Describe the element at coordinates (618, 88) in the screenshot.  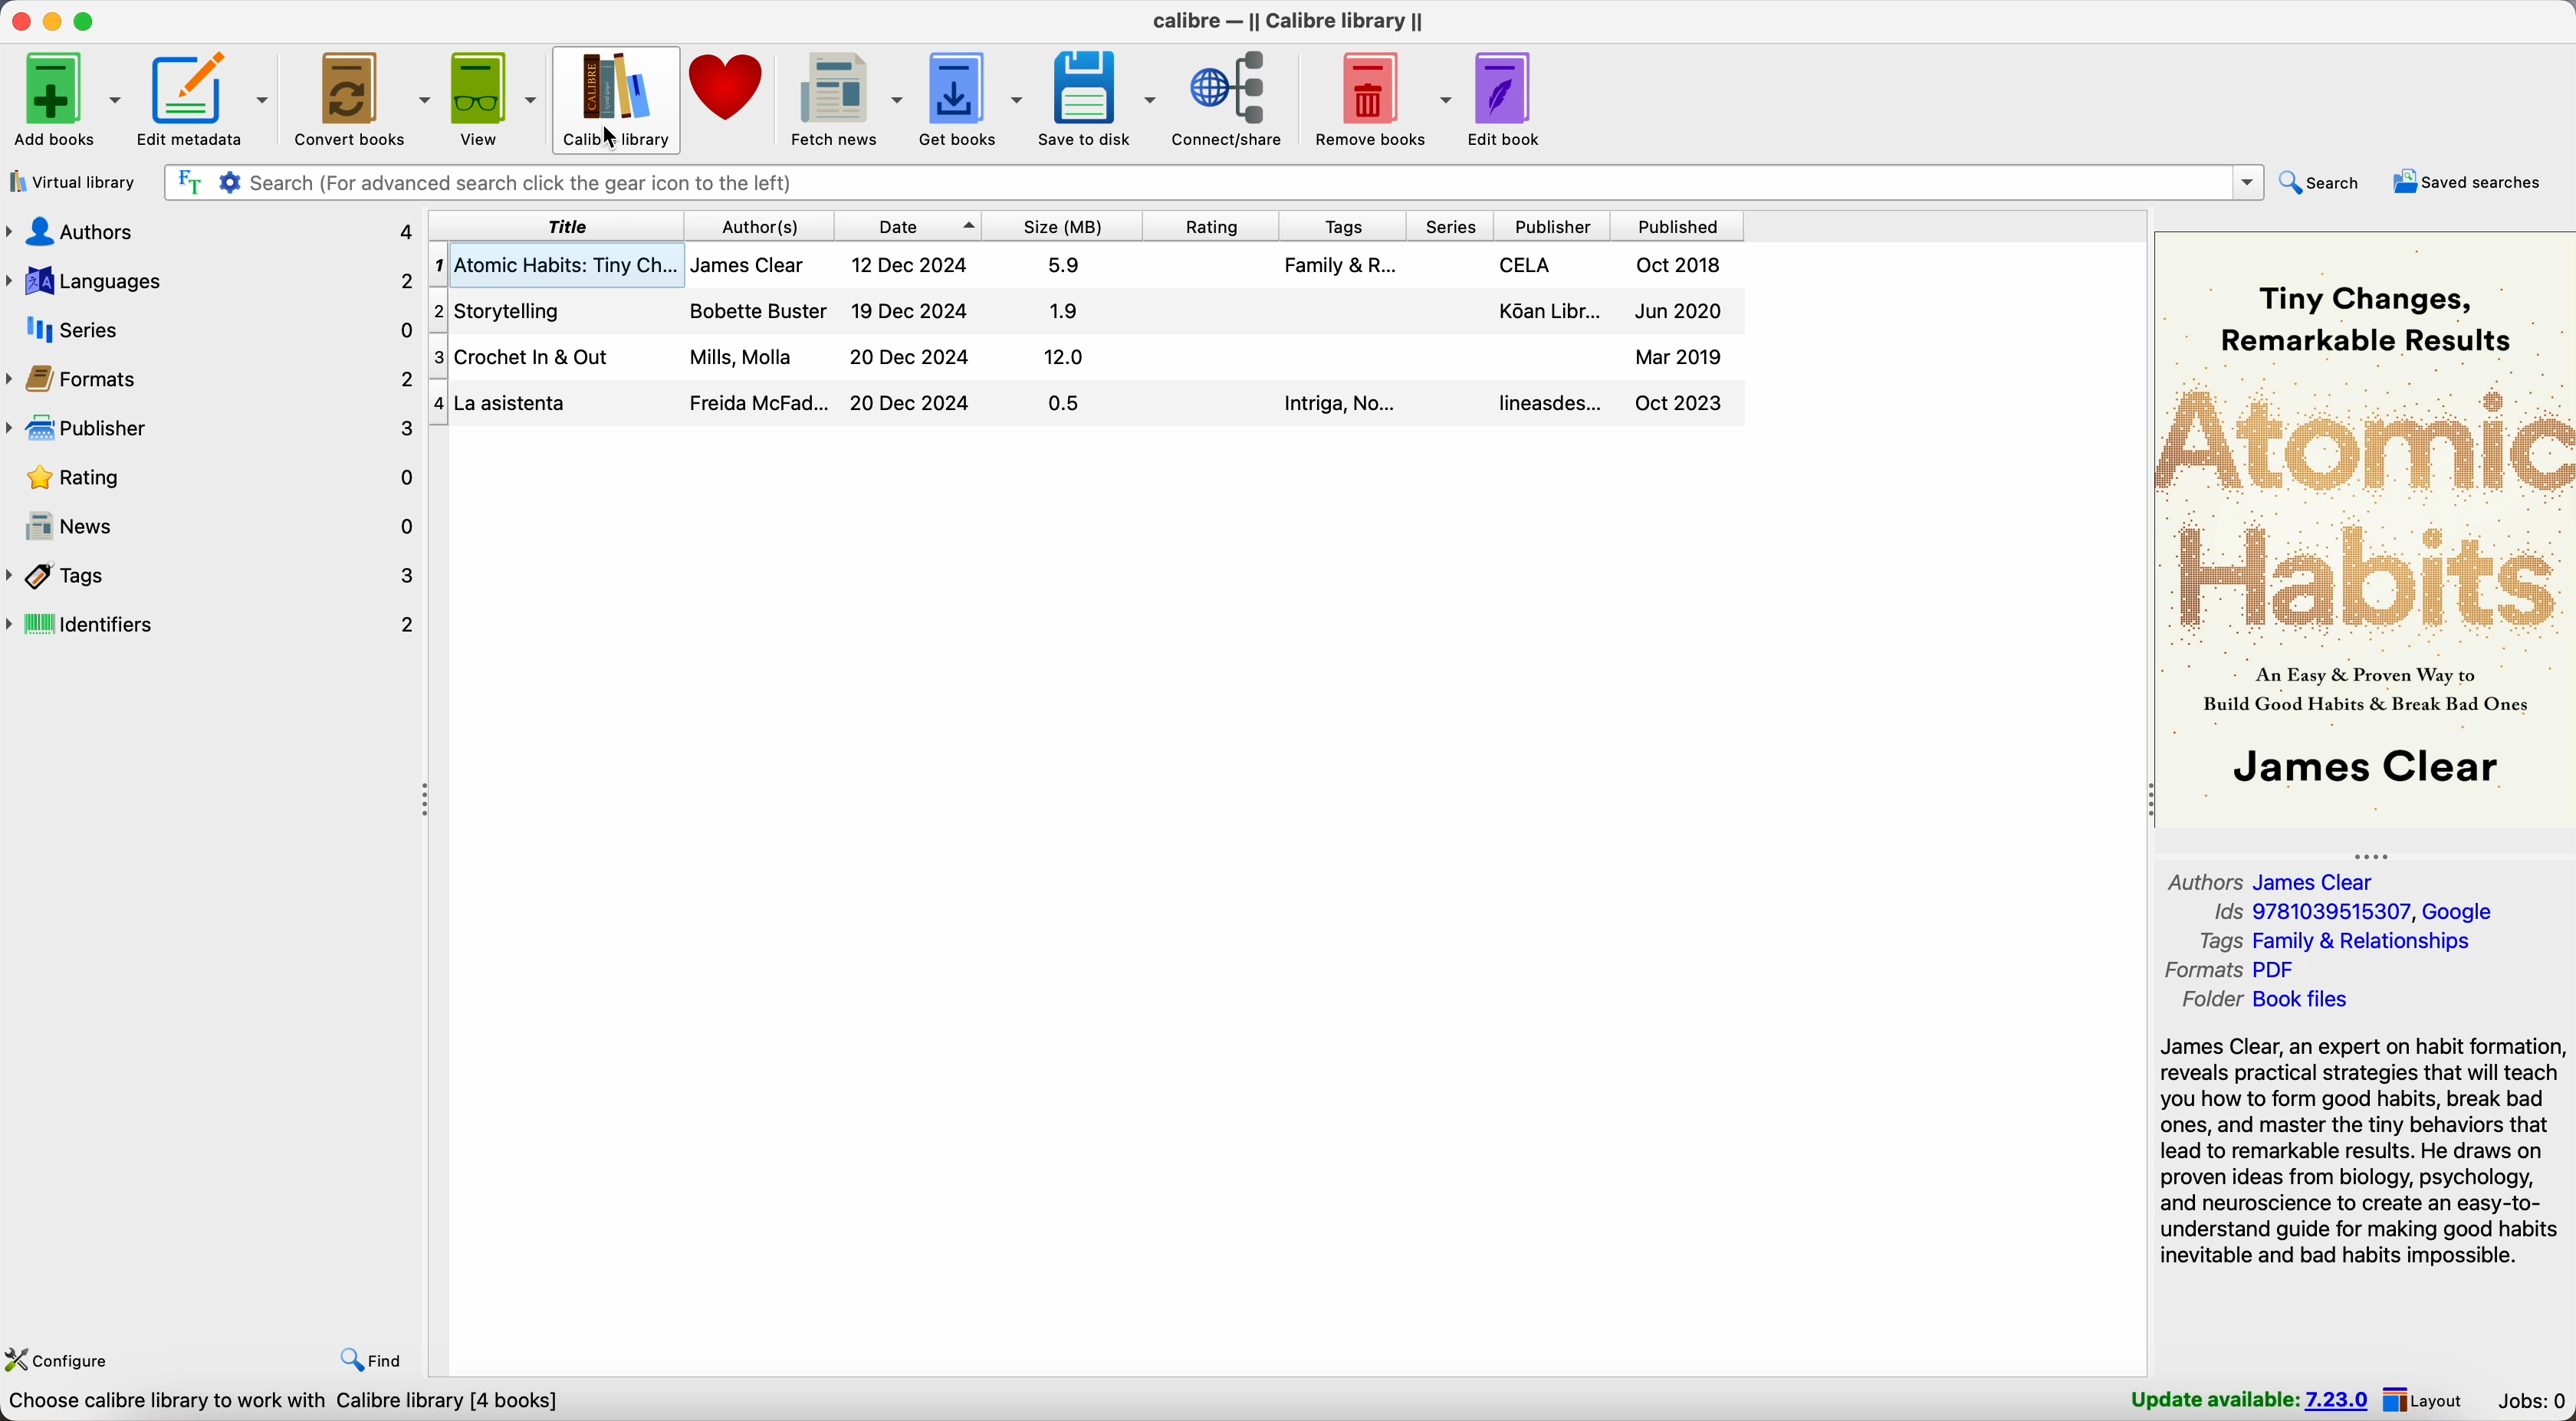
I see `Calibre library` at that location.